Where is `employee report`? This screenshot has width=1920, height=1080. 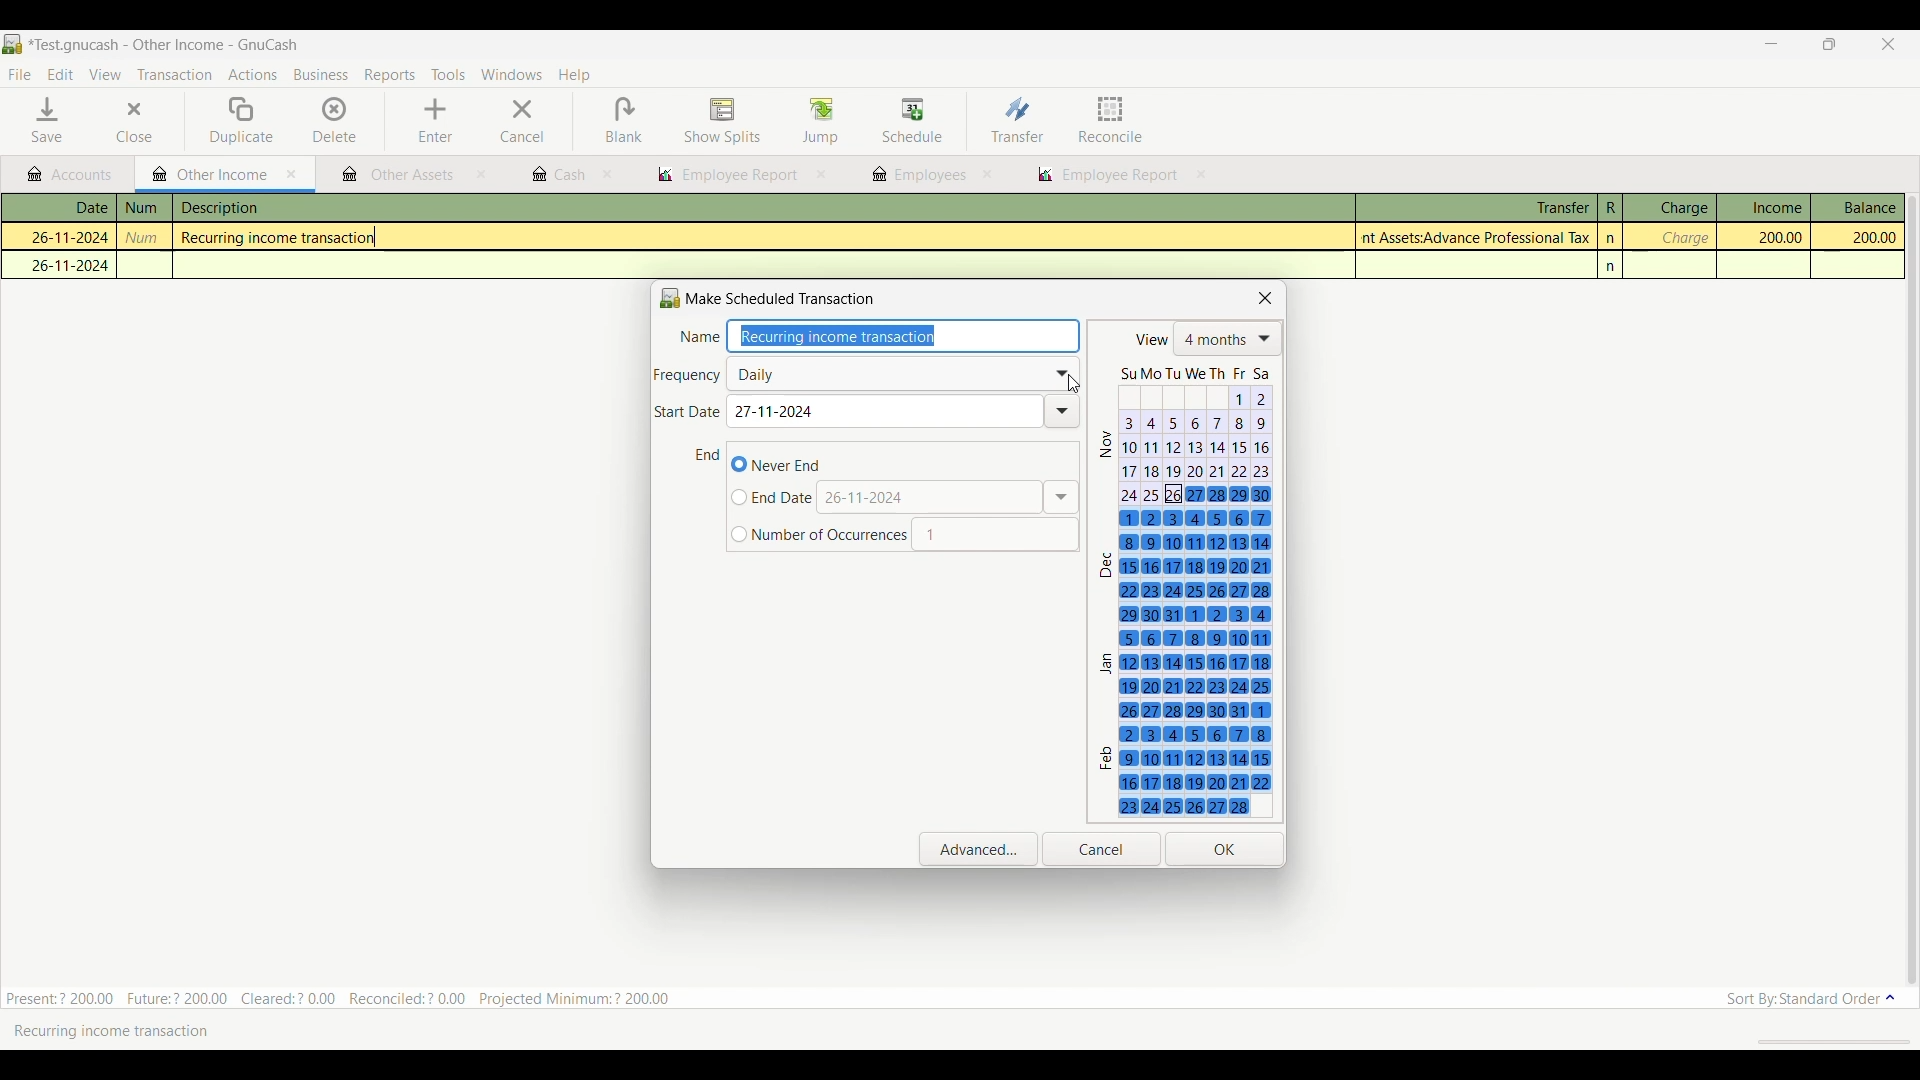 employee report is located at coordinates (726, 175).